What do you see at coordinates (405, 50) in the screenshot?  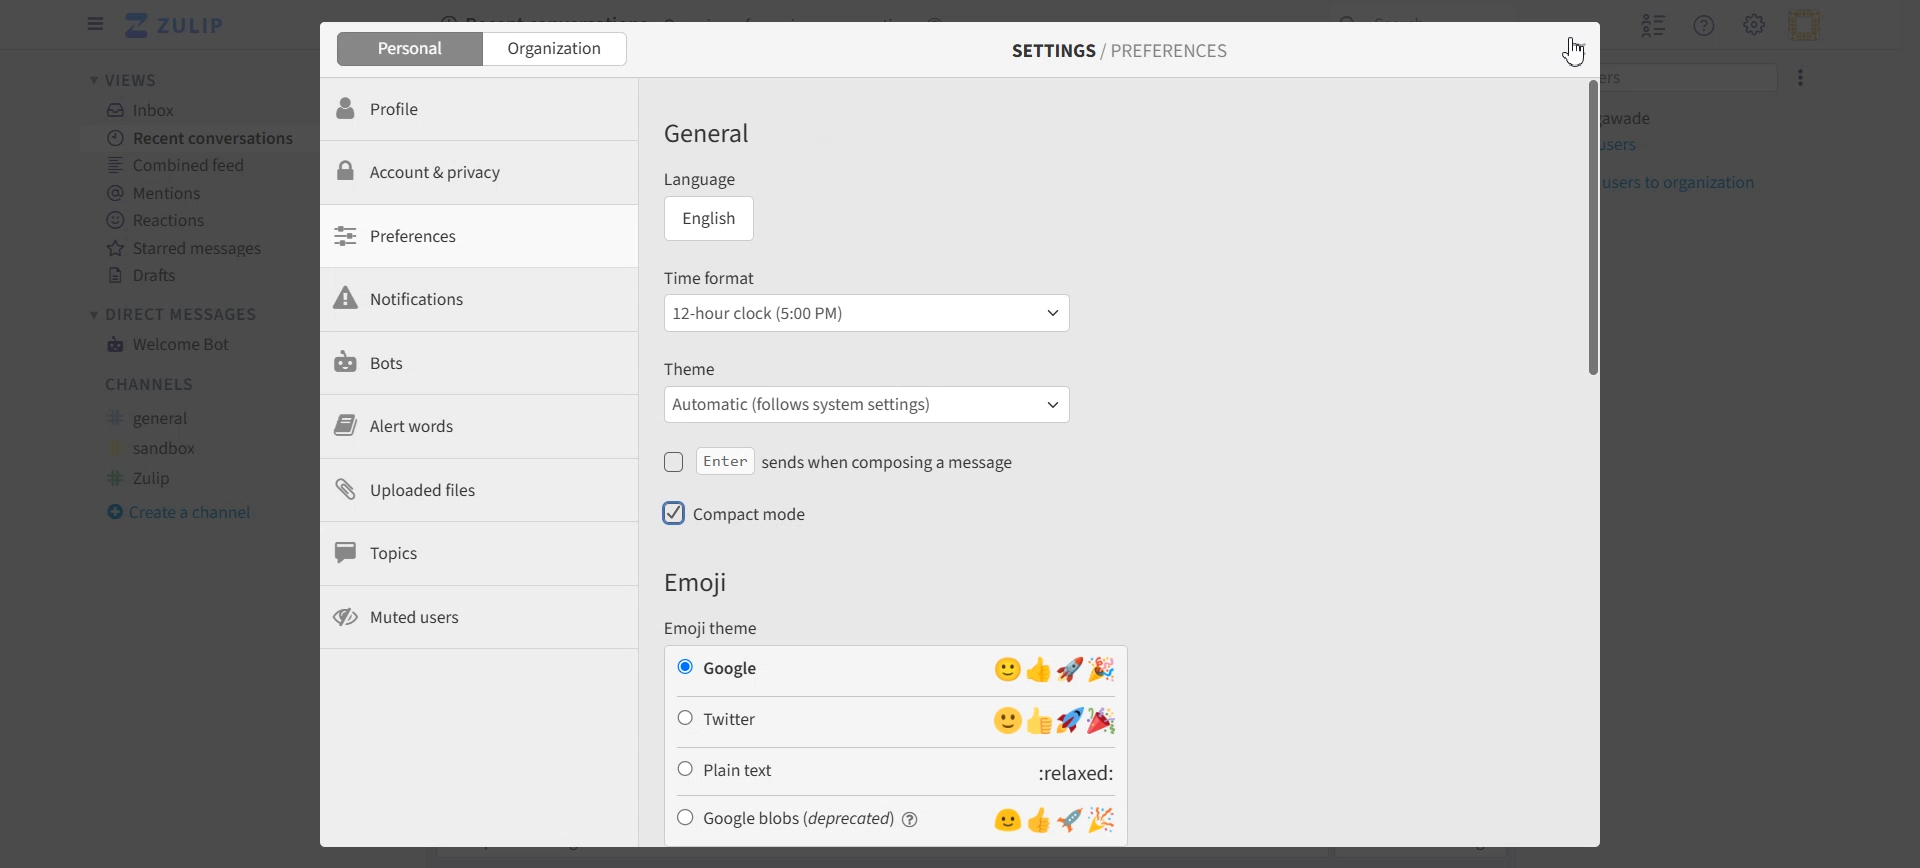 I see `Personal` at bounding box center [405, 50].